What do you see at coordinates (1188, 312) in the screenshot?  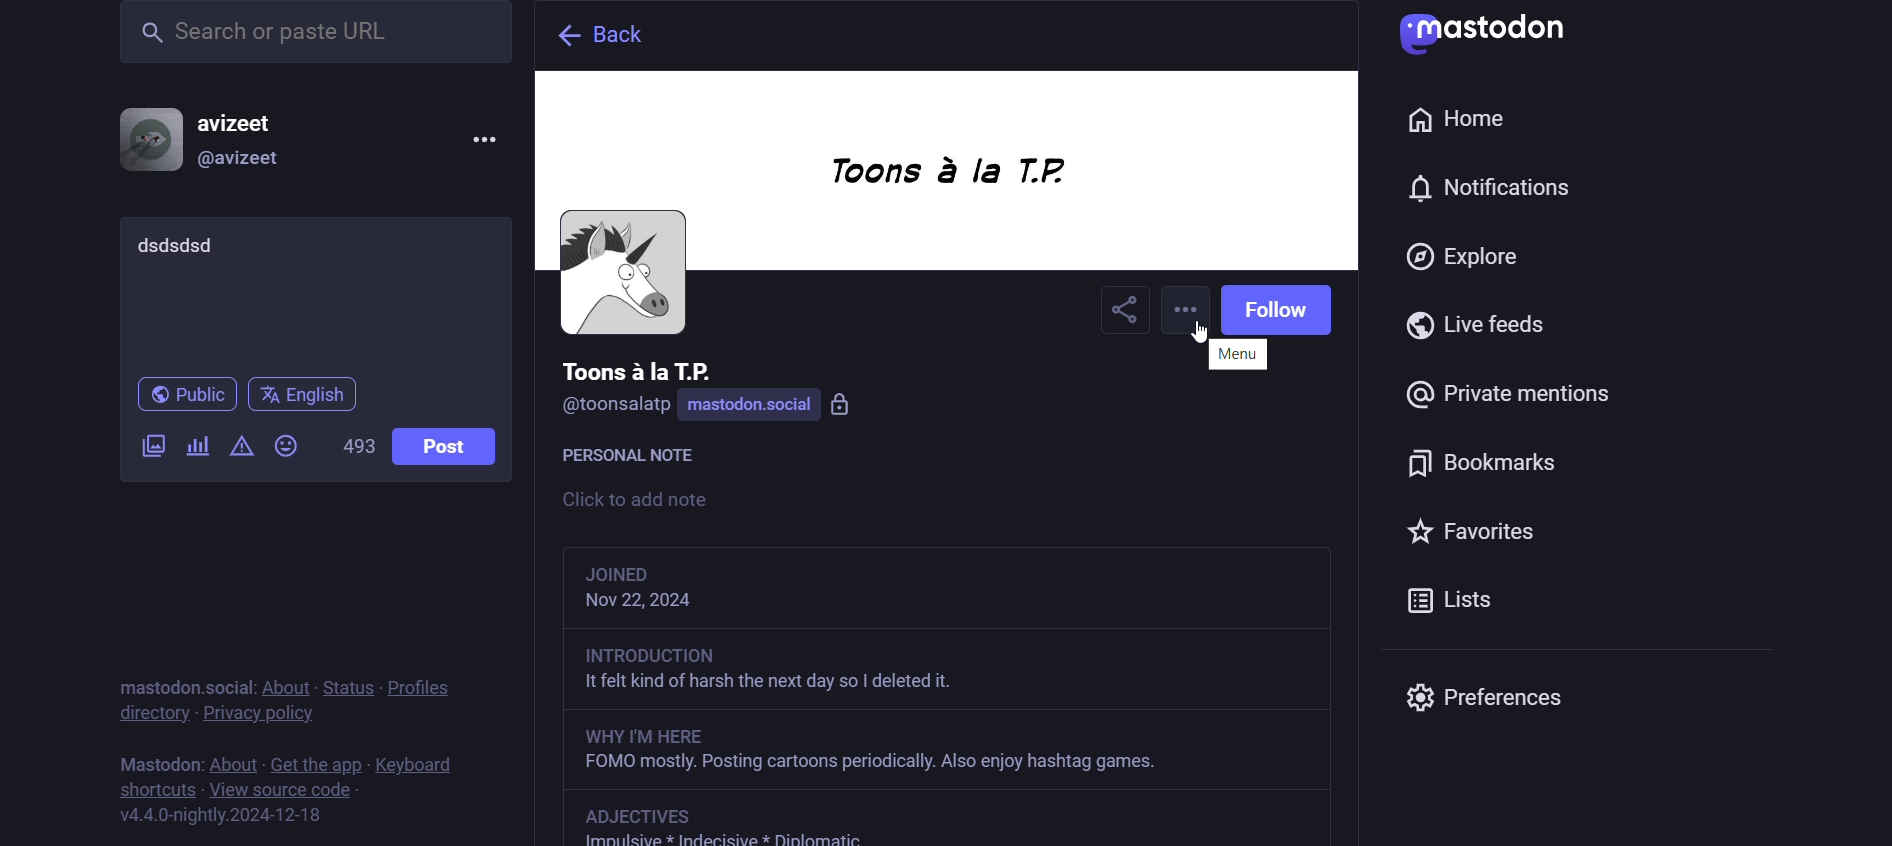 I see `menu` at bounding box center [1188, 312].